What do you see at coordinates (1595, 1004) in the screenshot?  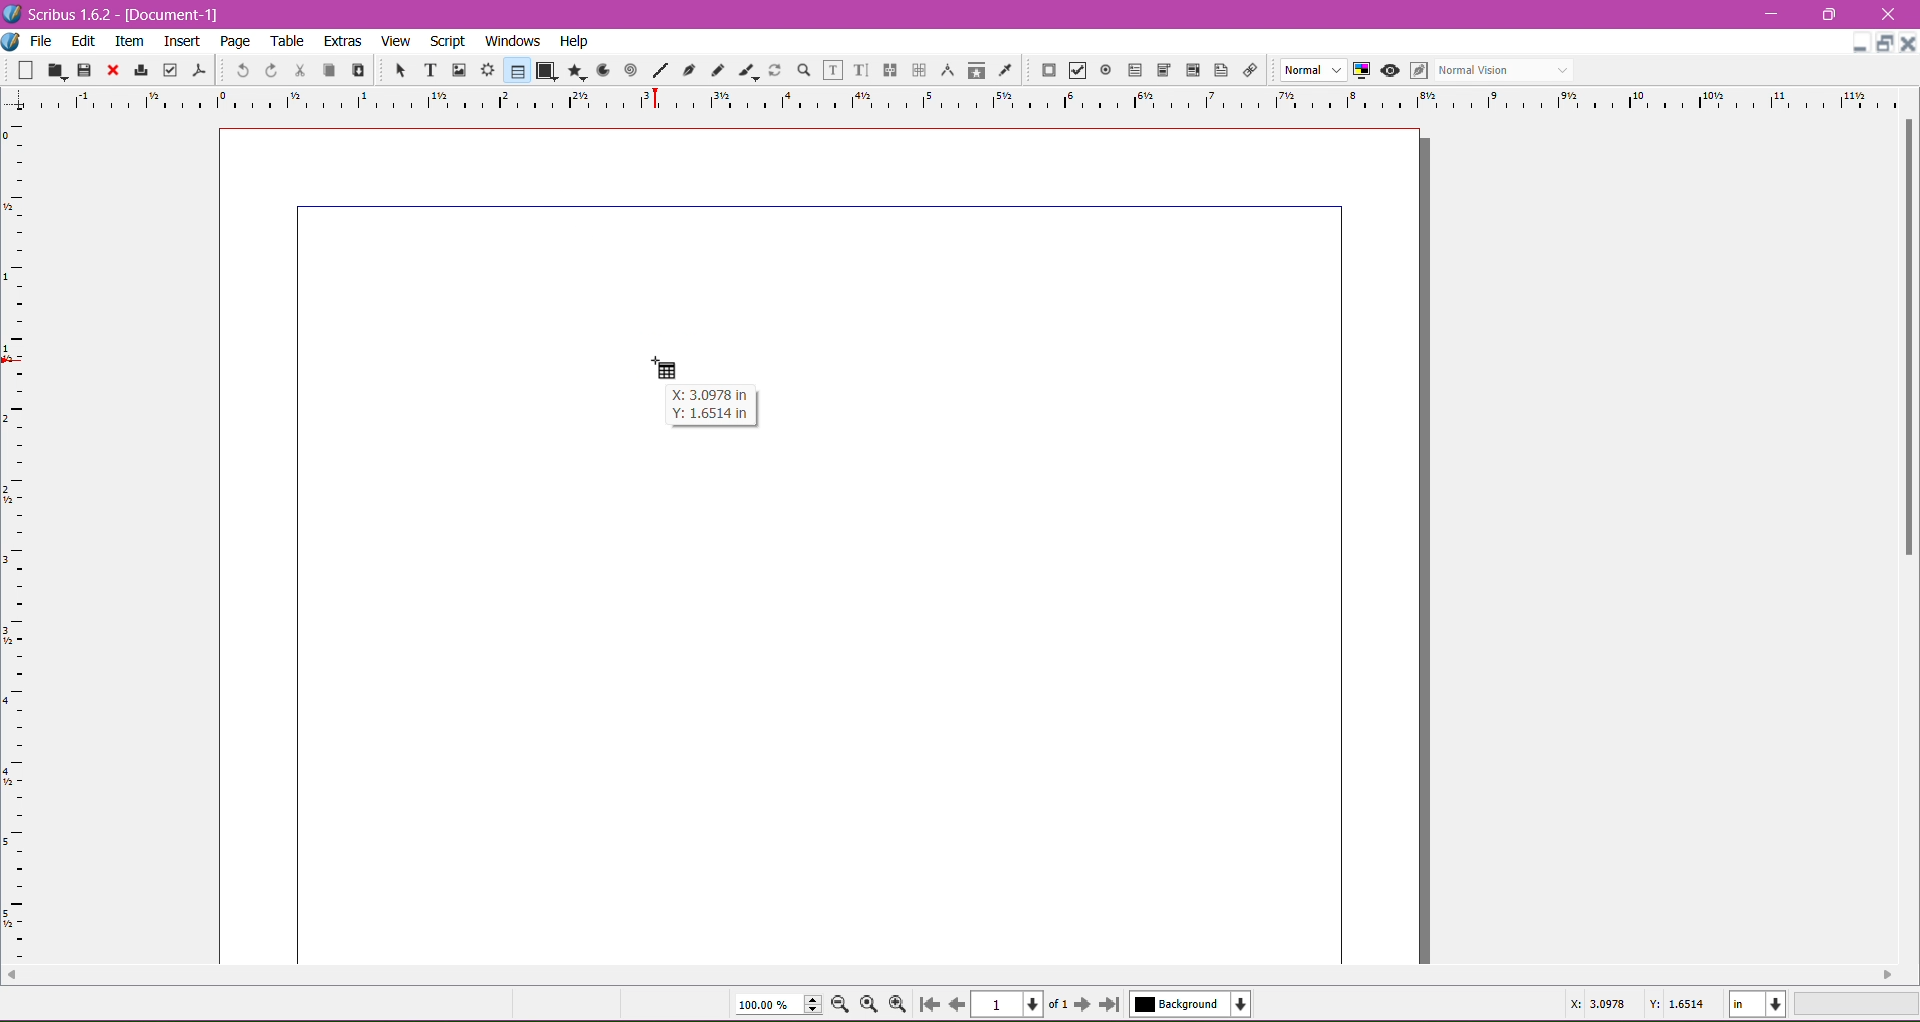 I see `X: 3.097` at bounding box center [1595, 1004].